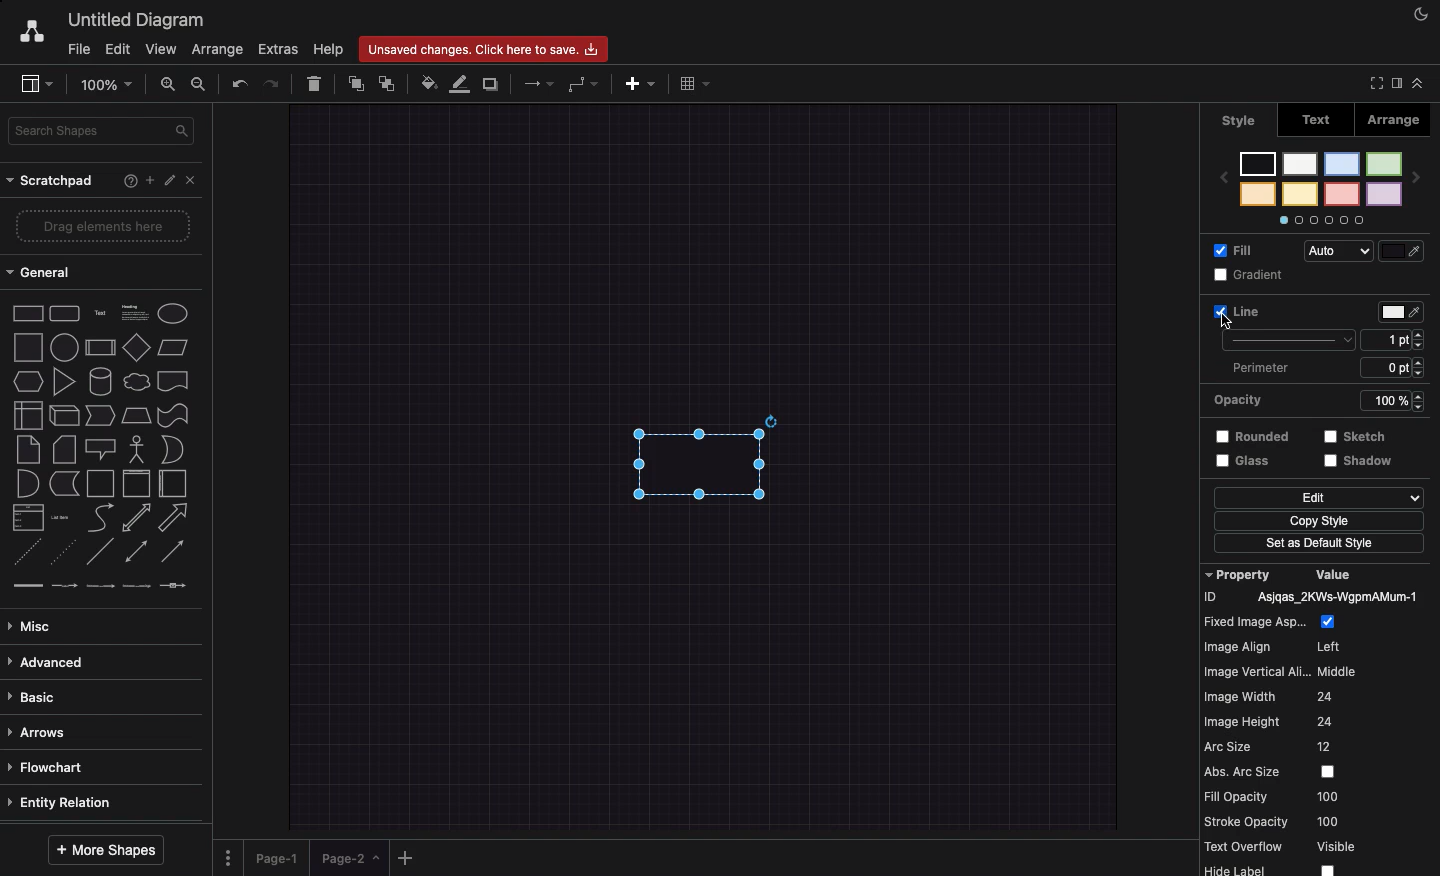  What do you see at coordinates (642, 81) in the screenshot?
I see `Ad` at bounding box center [642, 81].